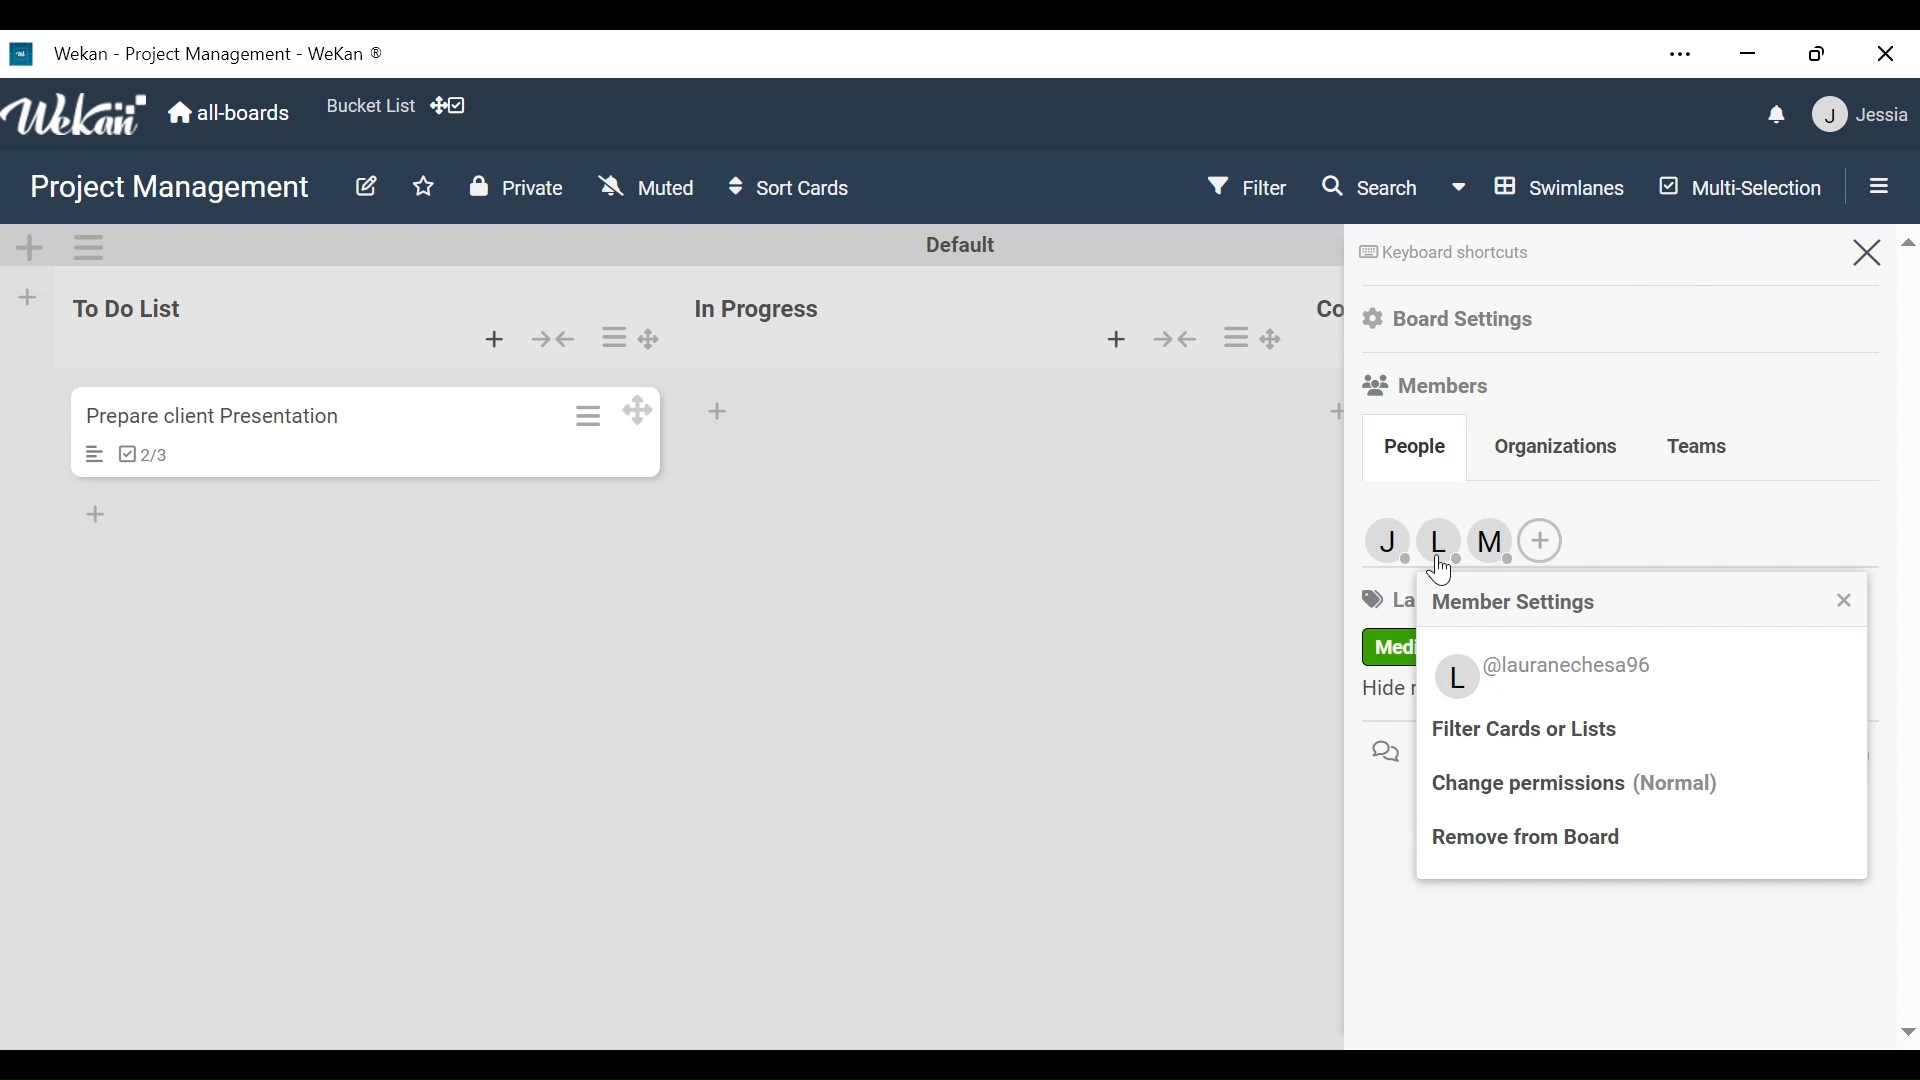 This screenshot has width=1920, height=1080. Describe the element at coordinates (646, 186) in the screenshot. I see `Muted` at that location.